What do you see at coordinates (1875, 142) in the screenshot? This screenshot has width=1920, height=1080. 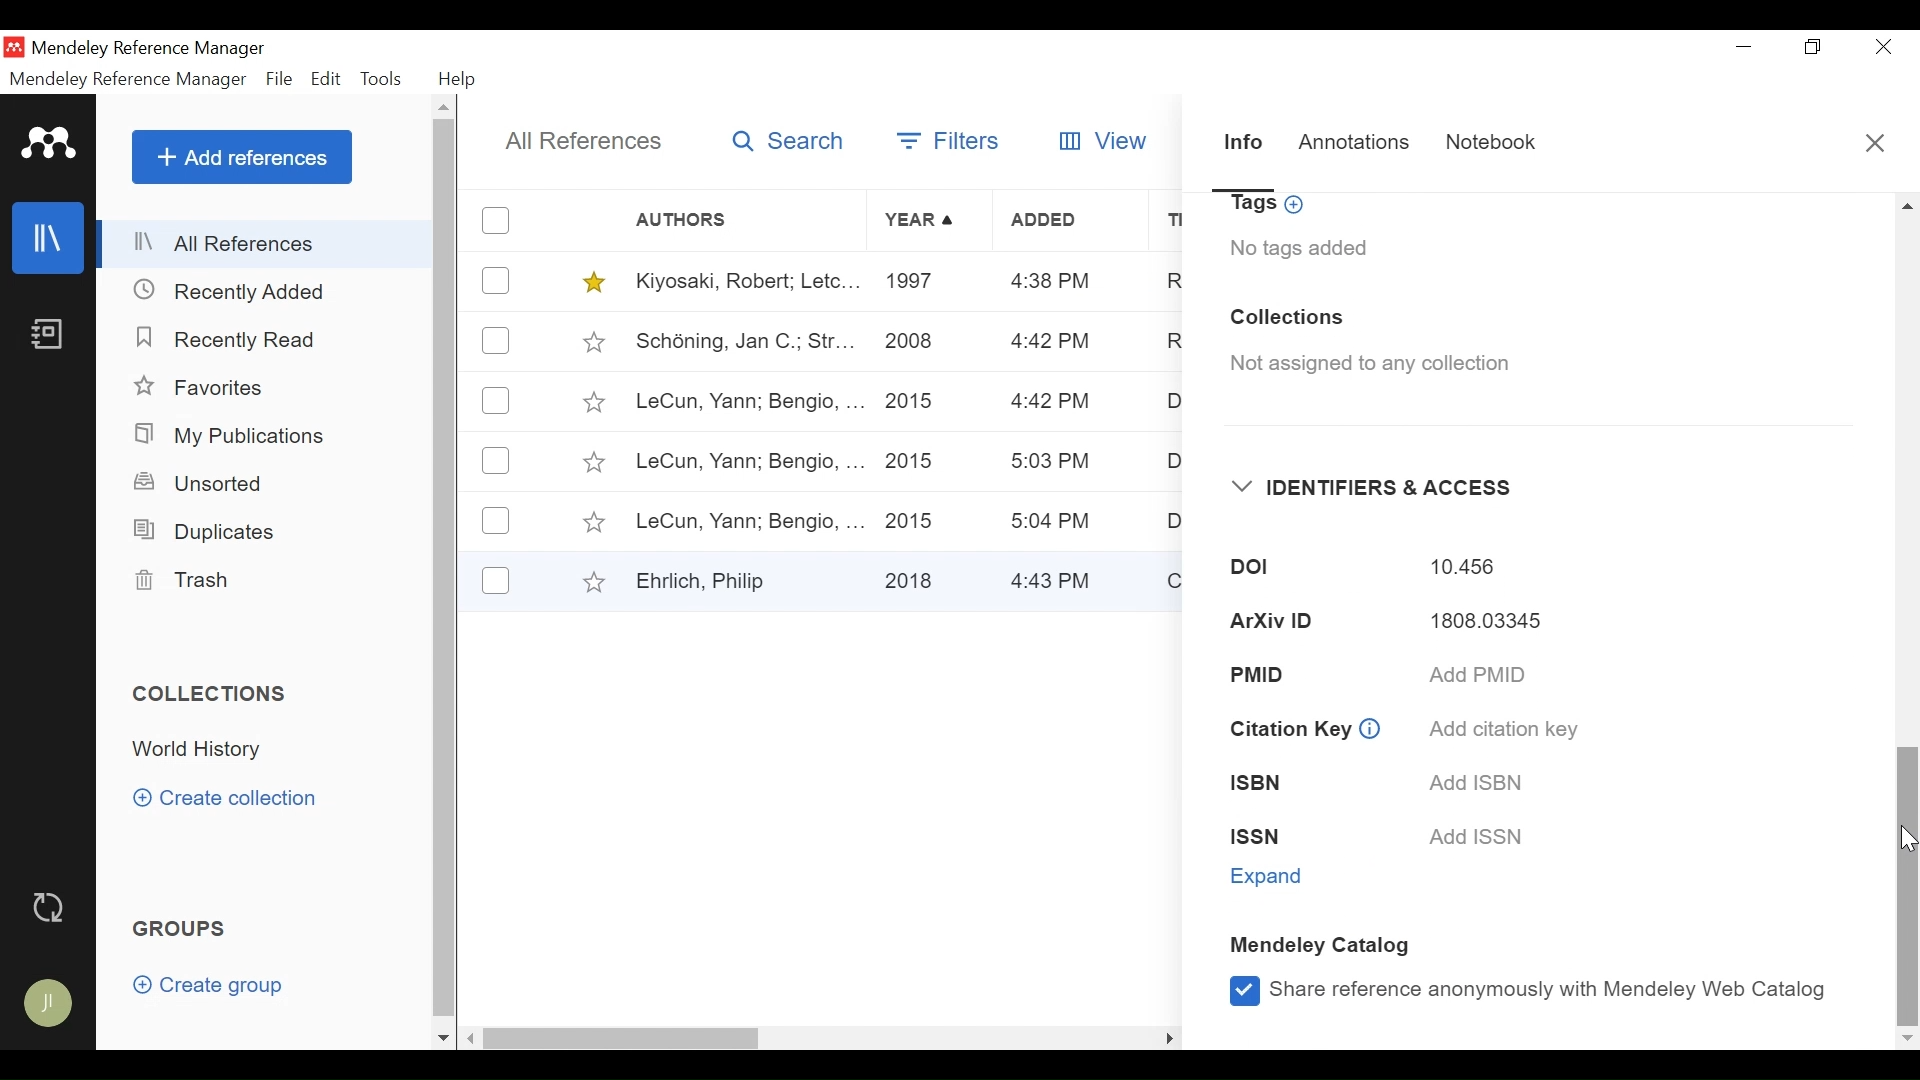 I see `Close` at bounding box center [1875, 142].